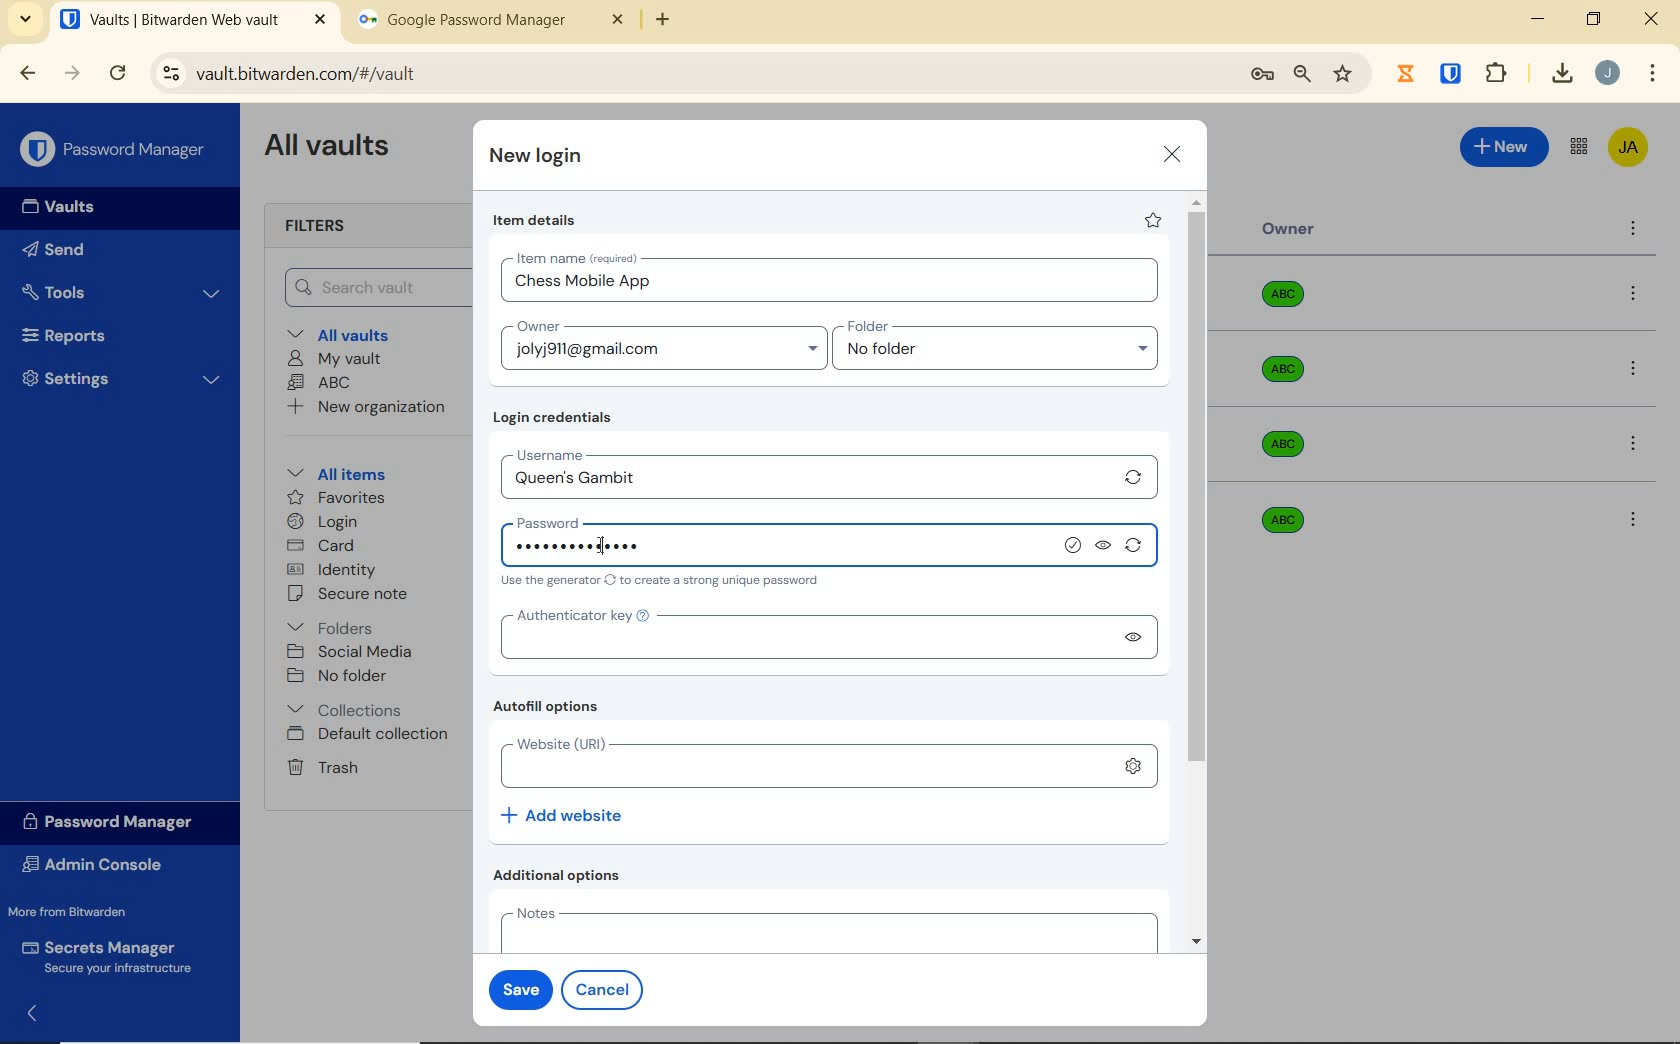  Describe the element at coordinates (582, 547) in the screenshot. I see `password added` at that location.